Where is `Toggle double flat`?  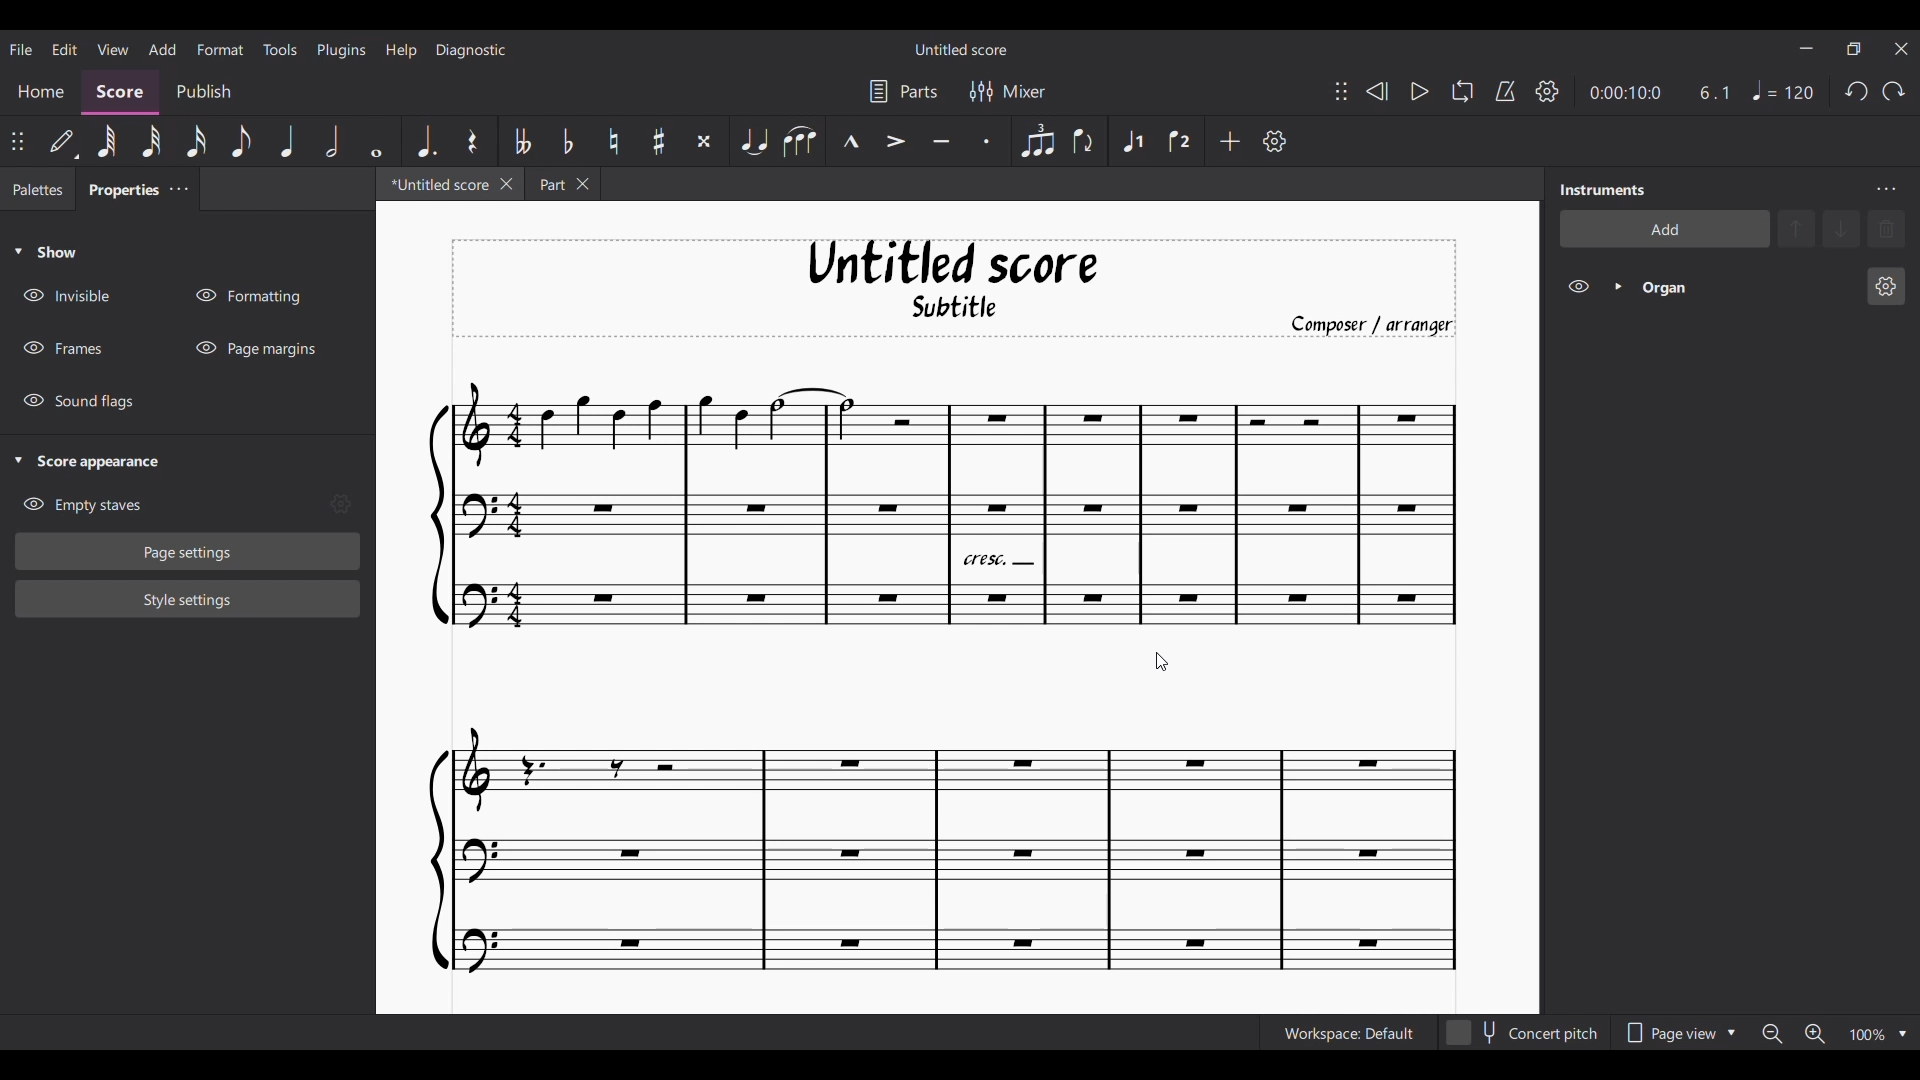 Toggle double flat is located at coordinates (521, 140).